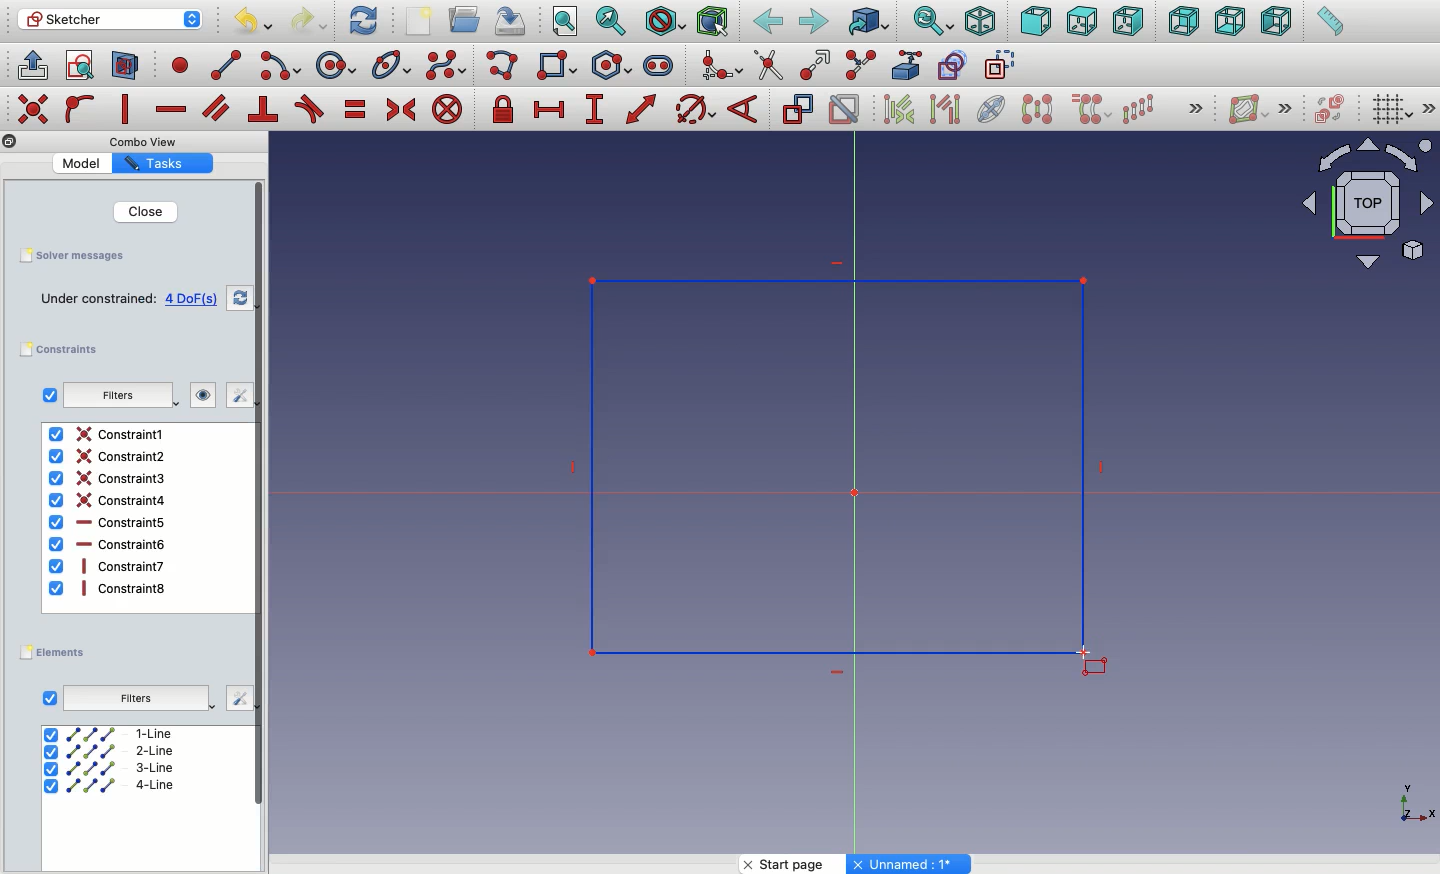  I want to click on Constraint8, so click(109, 588).